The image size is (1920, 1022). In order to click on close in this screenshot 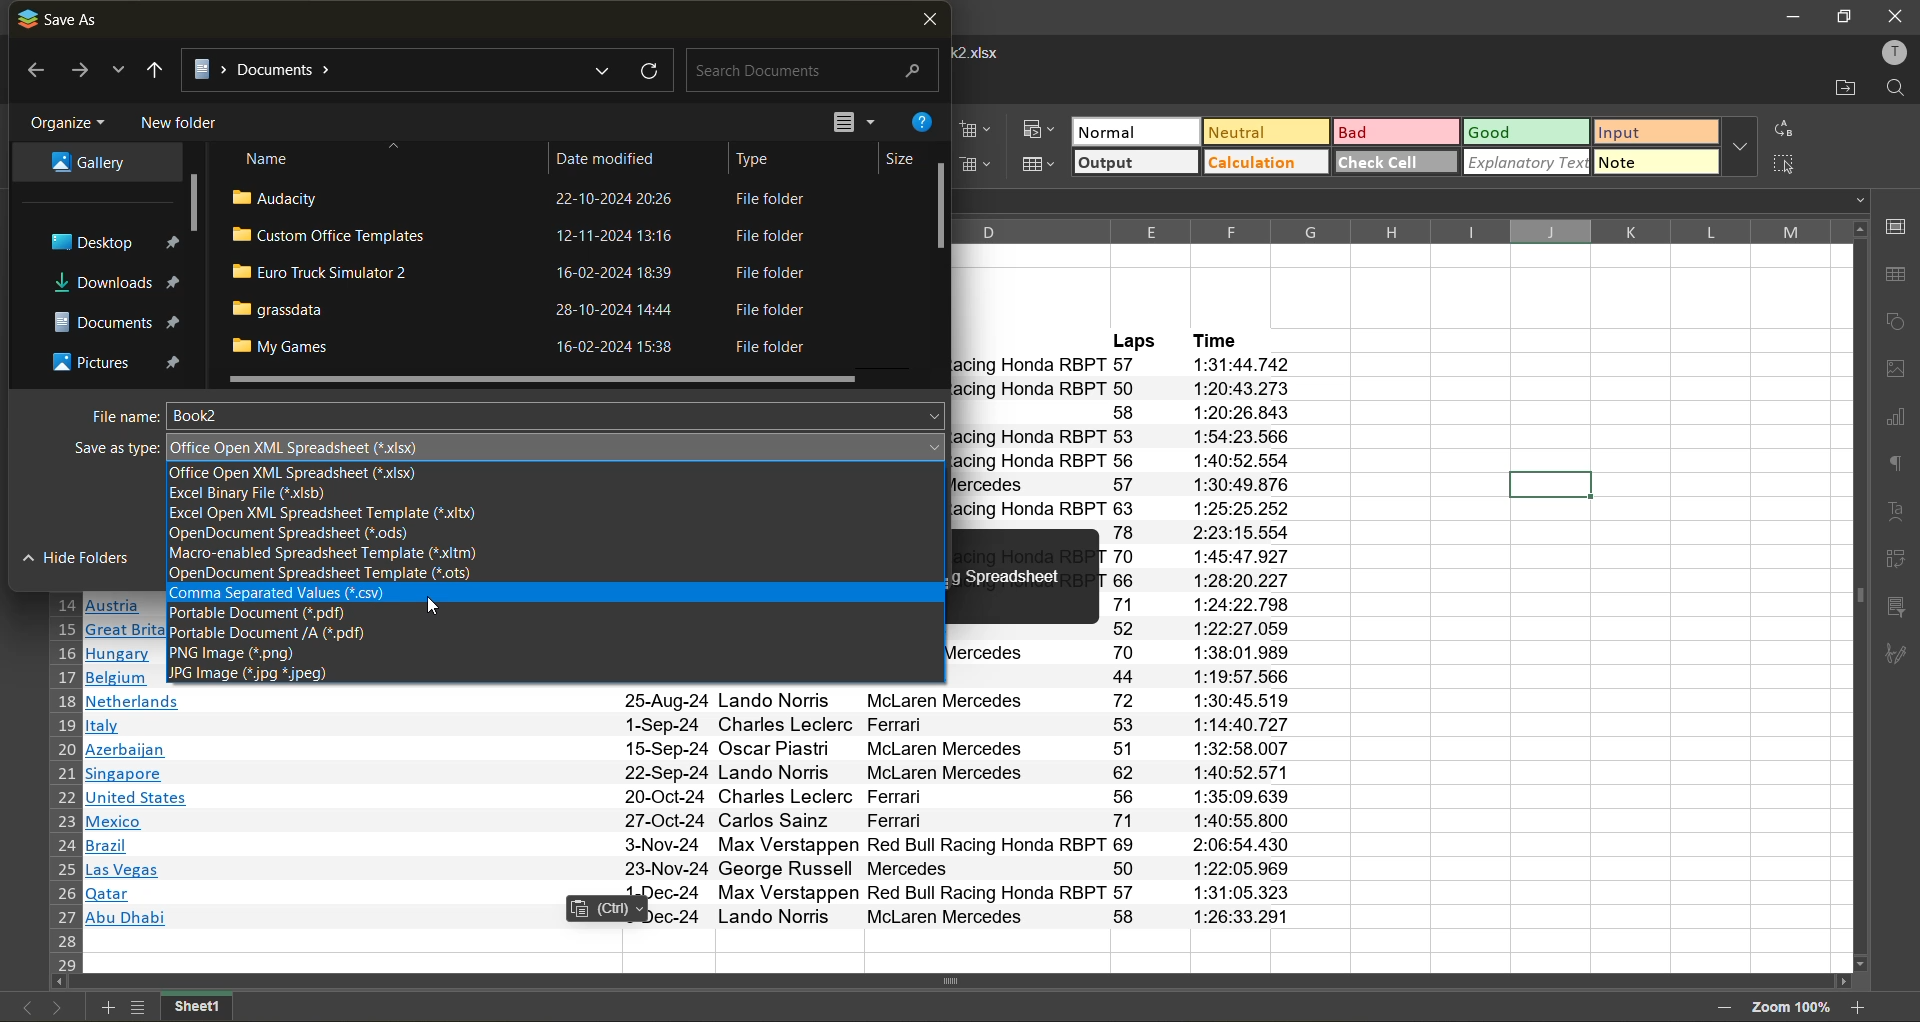, I will do `click(929, 22)`.